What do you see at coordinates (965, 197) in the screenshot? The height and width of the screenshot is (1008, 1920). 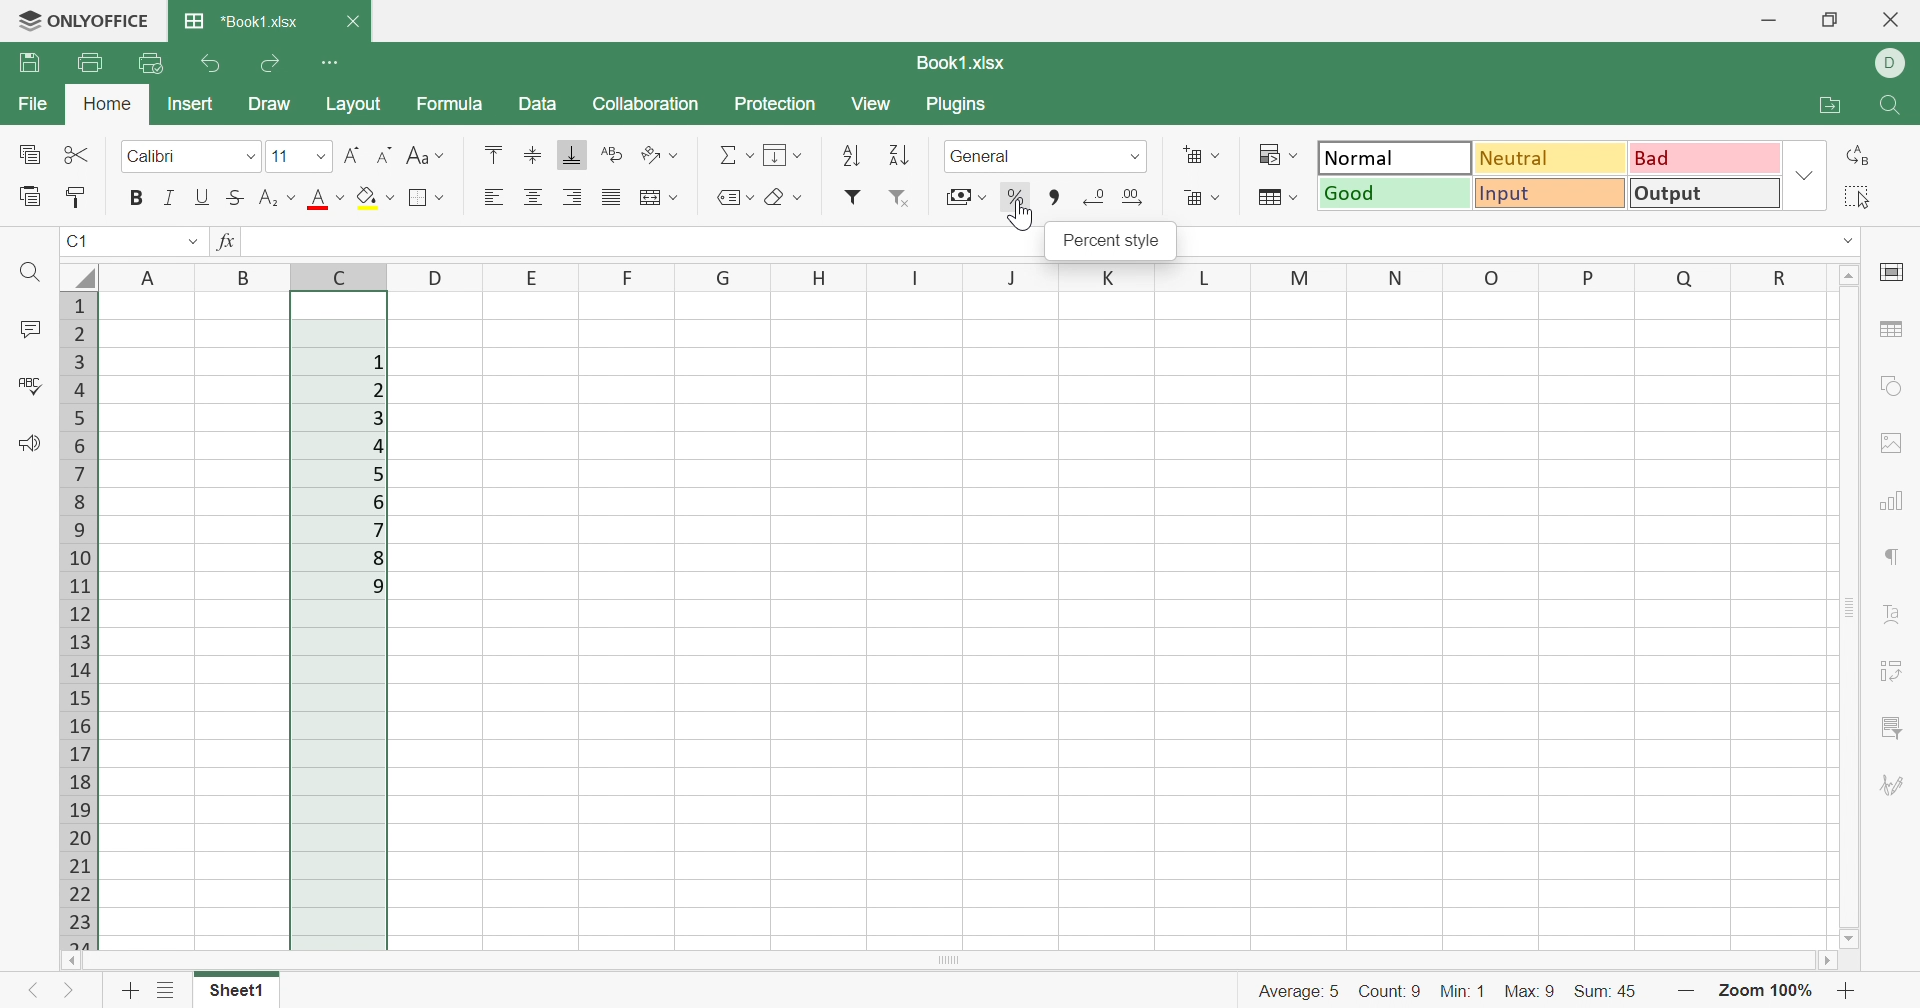 I see `Accounting style` at bounding box center [965, 197].